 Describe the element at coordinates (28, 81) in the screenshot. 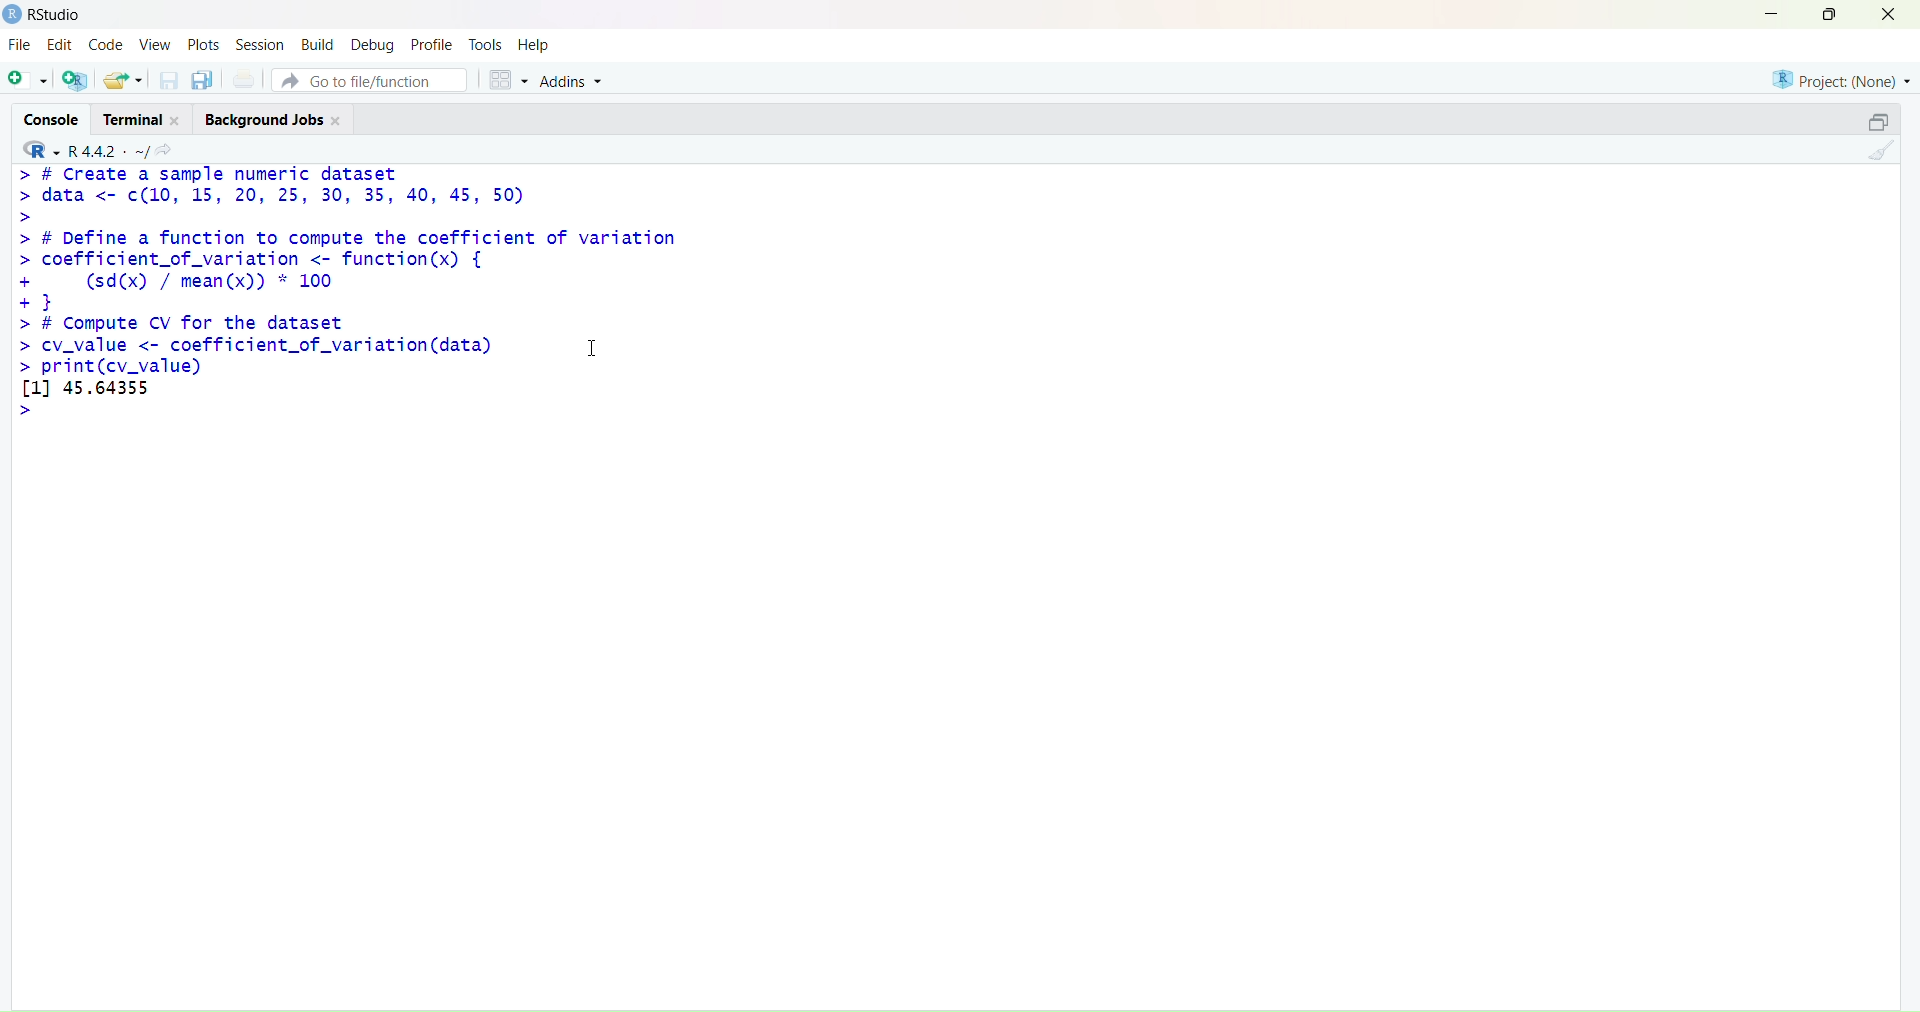

I see `add file as` at that location.